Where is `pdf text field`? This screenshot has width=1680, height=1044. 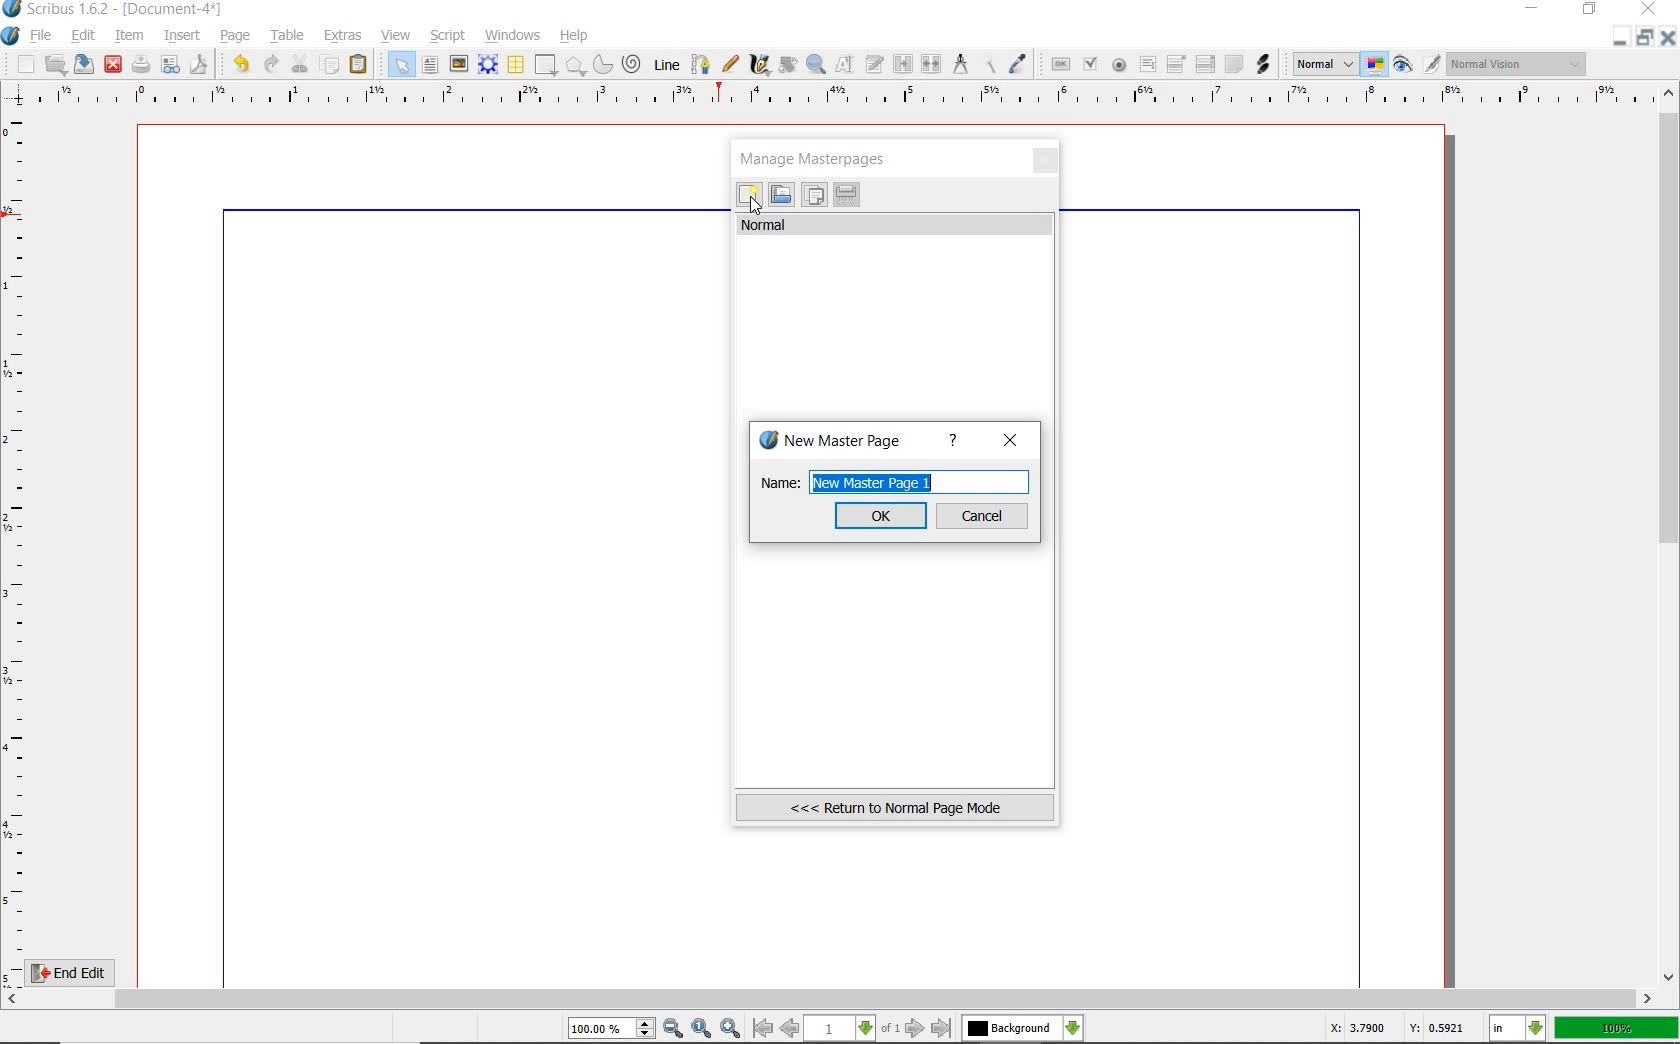 pdf text field is located at coordinates (1147, 65).